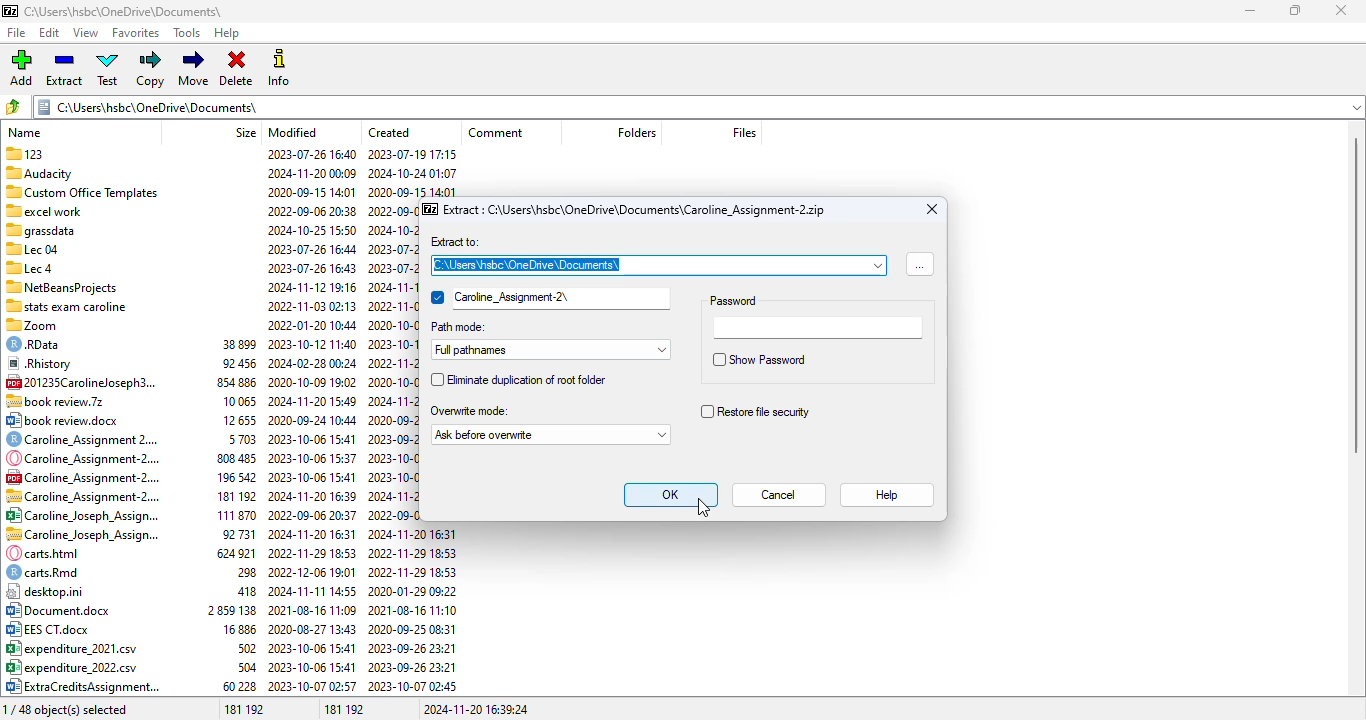  Describe the element at coordinates (390, 132) in the screenshot. I see `created` at that location.